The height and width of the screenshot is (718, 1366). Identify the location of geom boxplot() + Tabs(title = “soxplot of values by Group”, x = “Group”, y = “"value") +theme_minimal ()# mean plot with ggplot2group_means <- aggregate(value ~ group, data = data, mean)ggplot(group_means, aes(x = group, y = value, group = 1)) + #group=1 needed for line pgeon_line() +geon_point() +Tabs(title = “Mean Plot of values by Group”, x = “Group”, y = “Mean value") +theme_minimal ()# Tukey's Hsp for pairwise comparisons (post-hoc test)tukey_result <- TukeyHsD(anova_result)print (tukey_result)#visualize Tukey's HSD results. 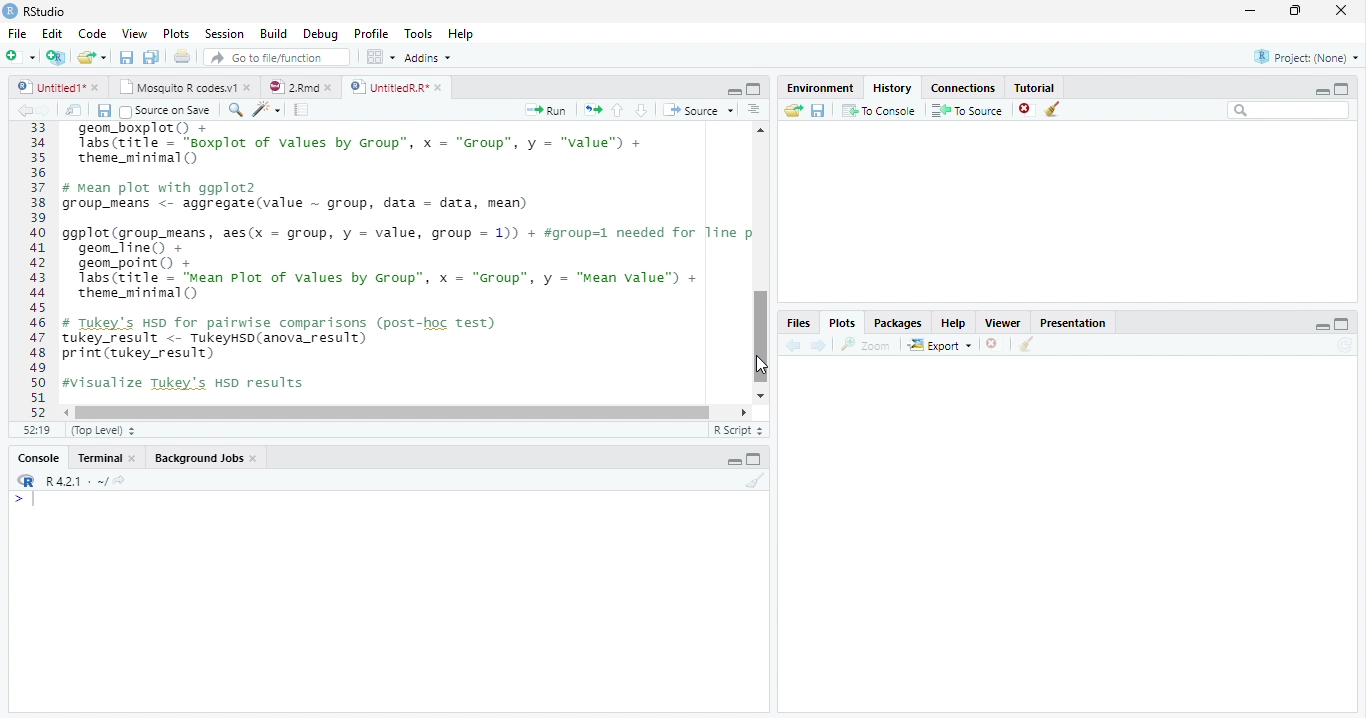
(400, 261).